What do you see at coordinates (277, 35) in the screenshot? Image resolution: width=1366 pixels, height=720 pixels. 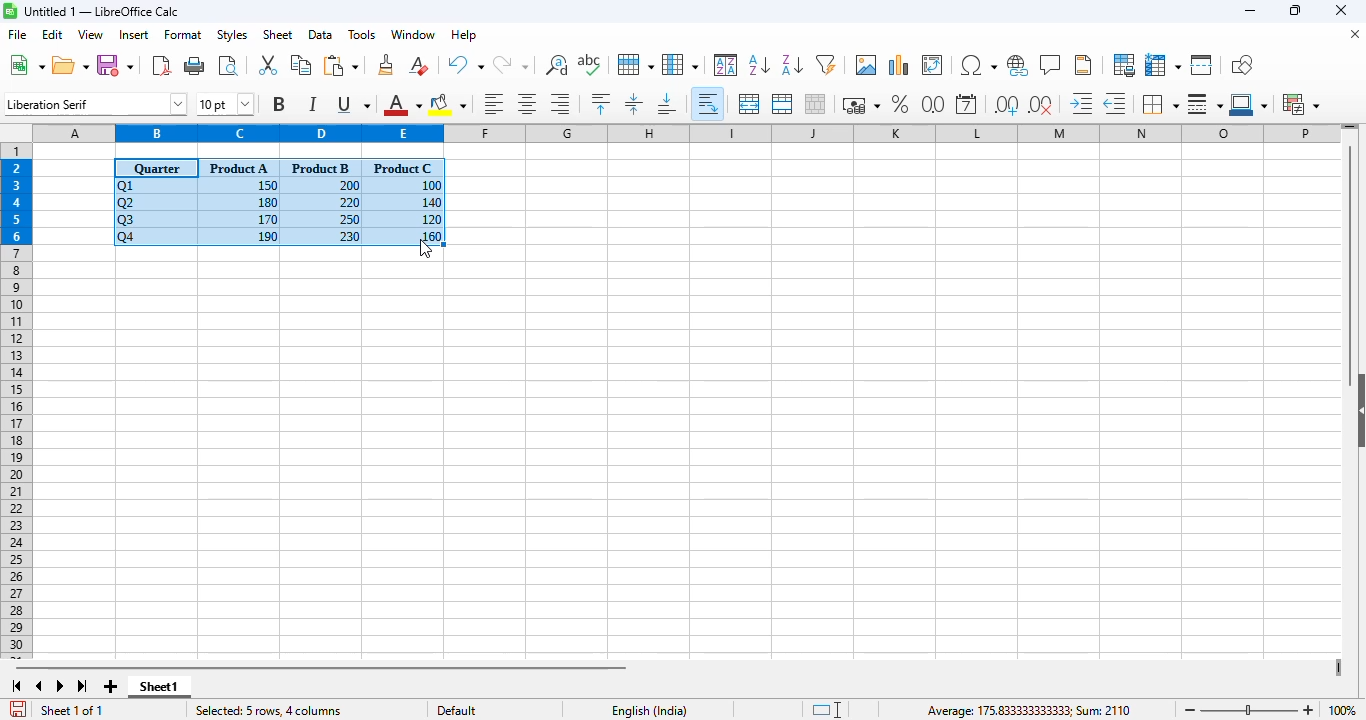 I see `sheet` at bounding box center [277, 35].